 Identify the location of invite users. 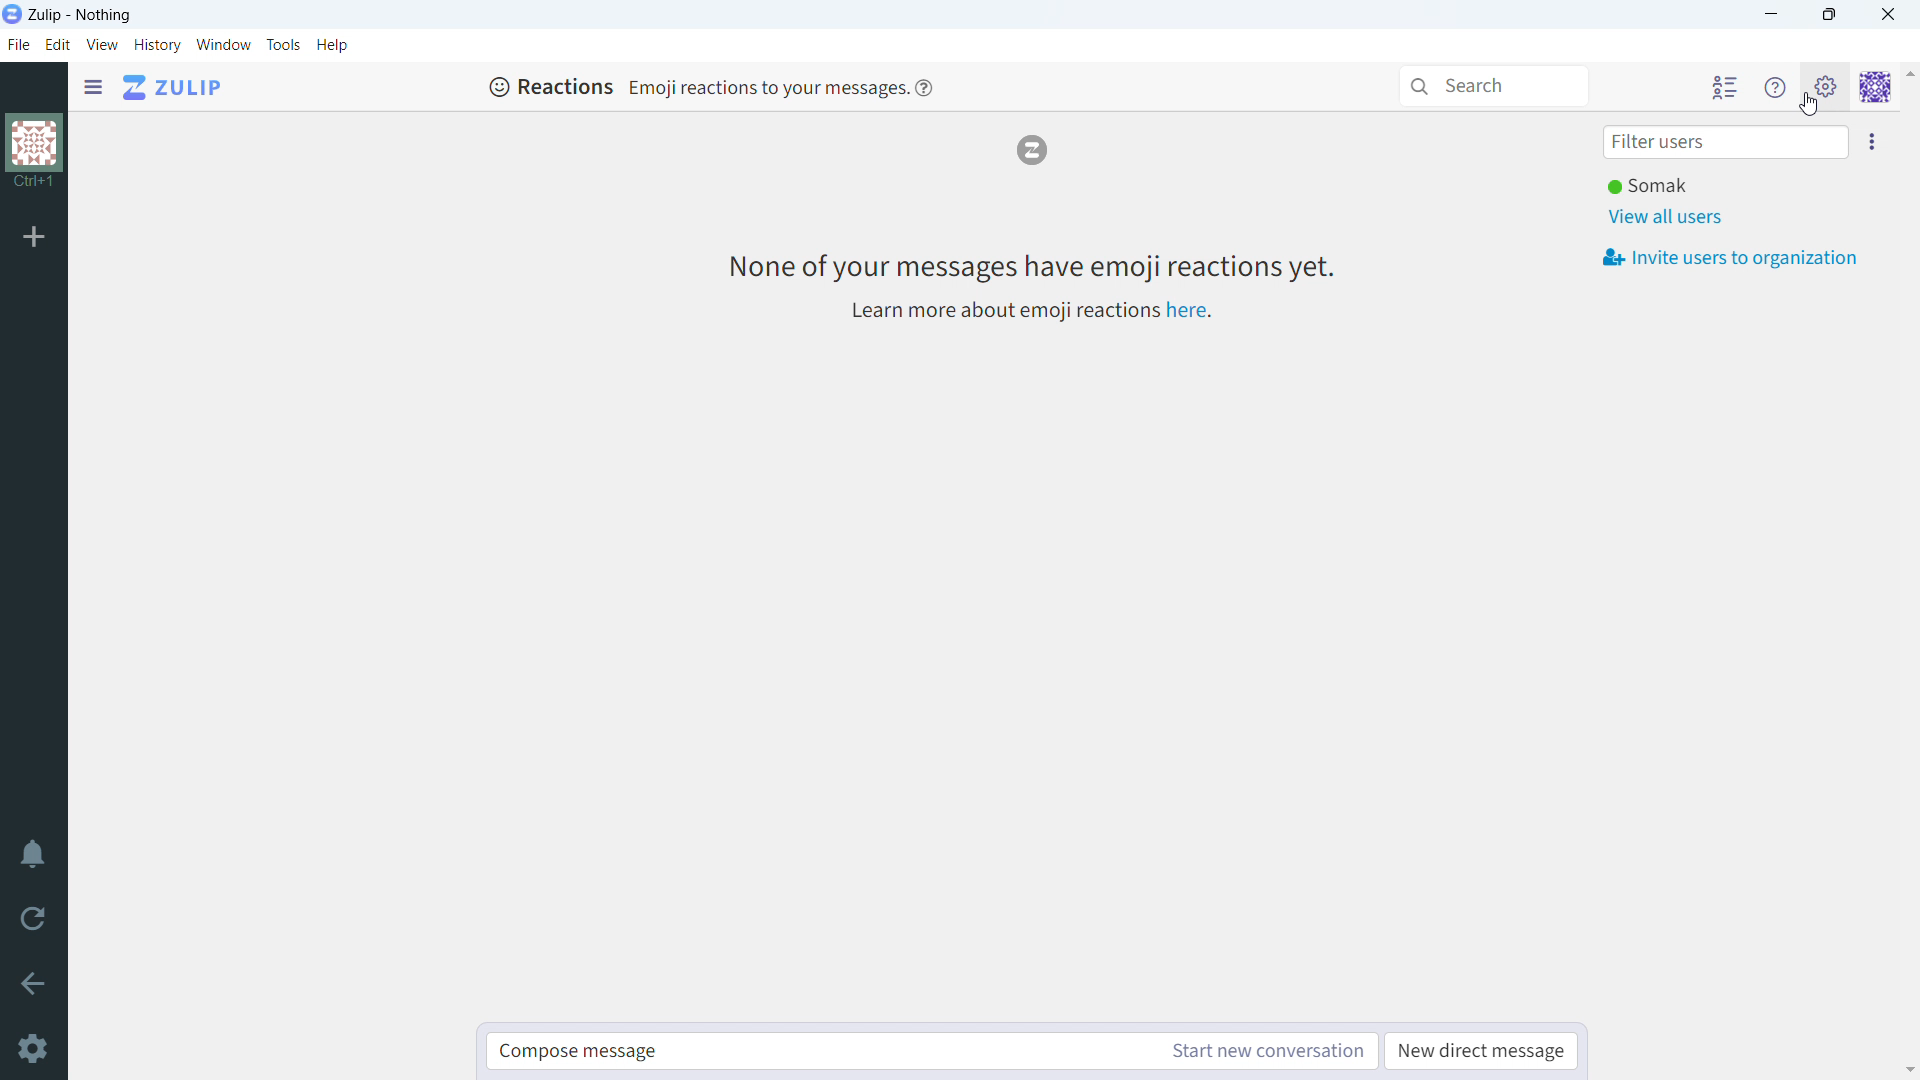
(1871, 142).